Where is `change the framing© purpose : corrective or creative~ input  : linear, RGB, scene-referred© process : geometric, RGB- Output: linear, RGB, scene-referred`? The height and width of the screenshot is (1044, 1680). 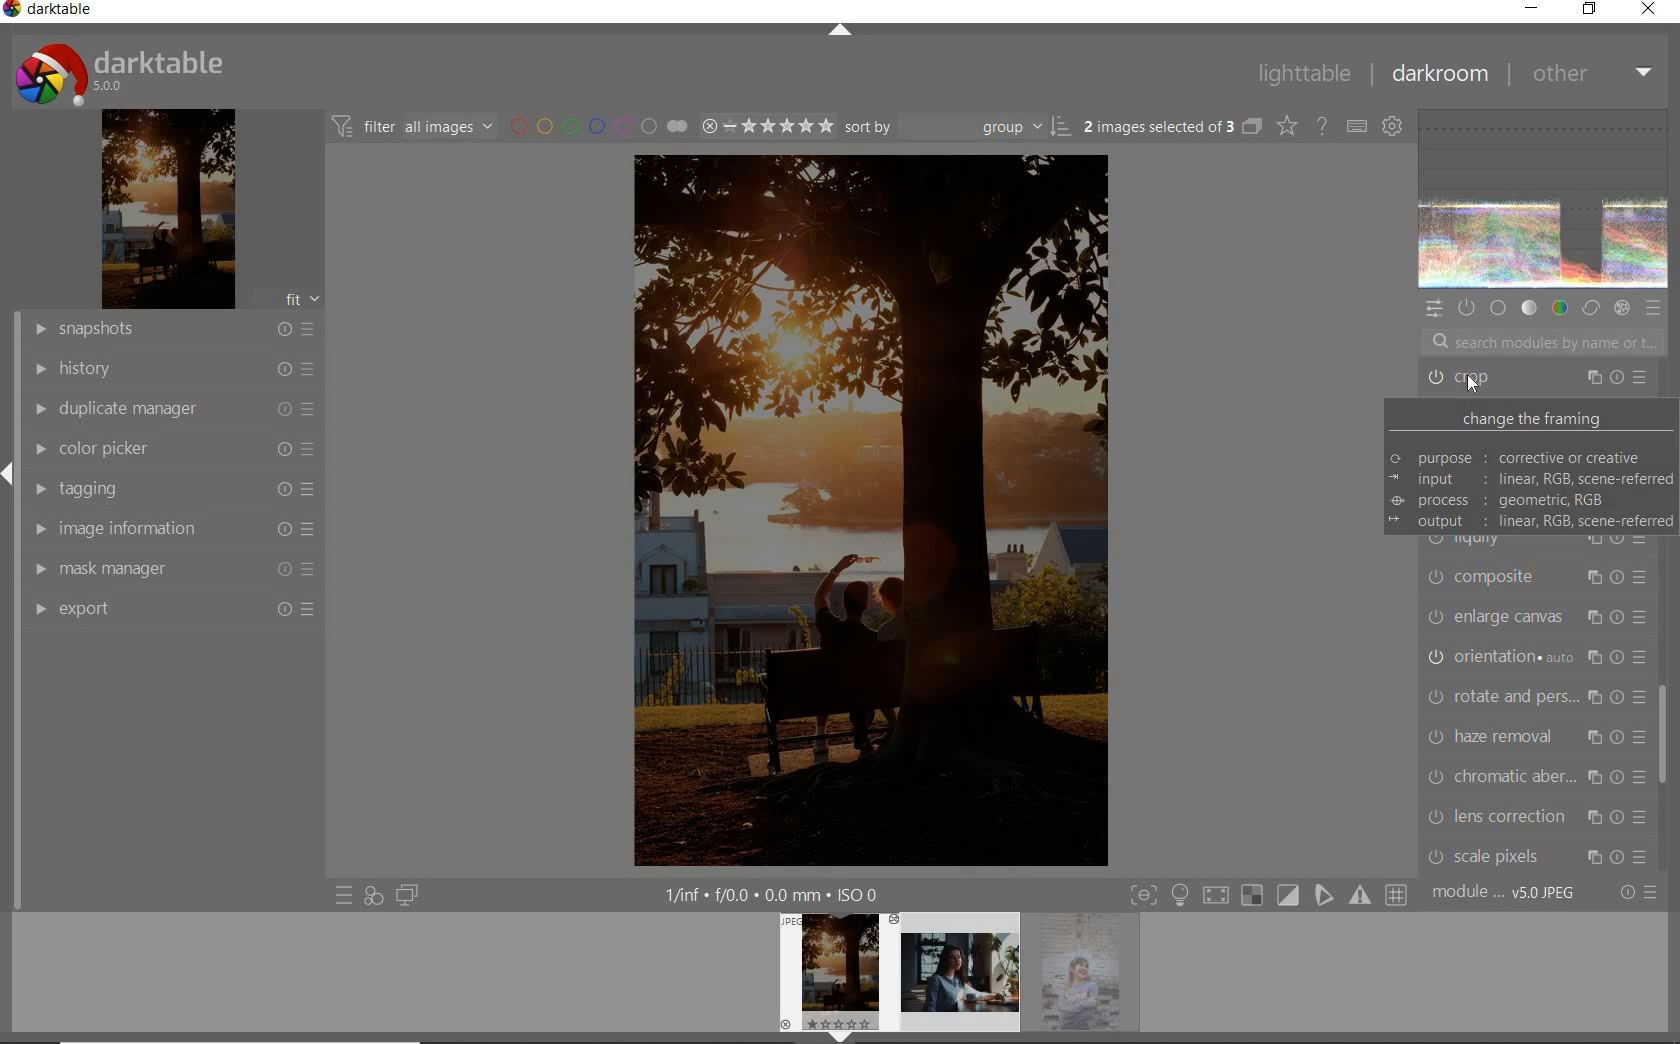 change the framing© purpose : corrective or creative~ input  : linear, RGB, scene-referred© process : geometric, RGB- Output: linear, RGB, scene-referred is located at coordinates (1530, 468).